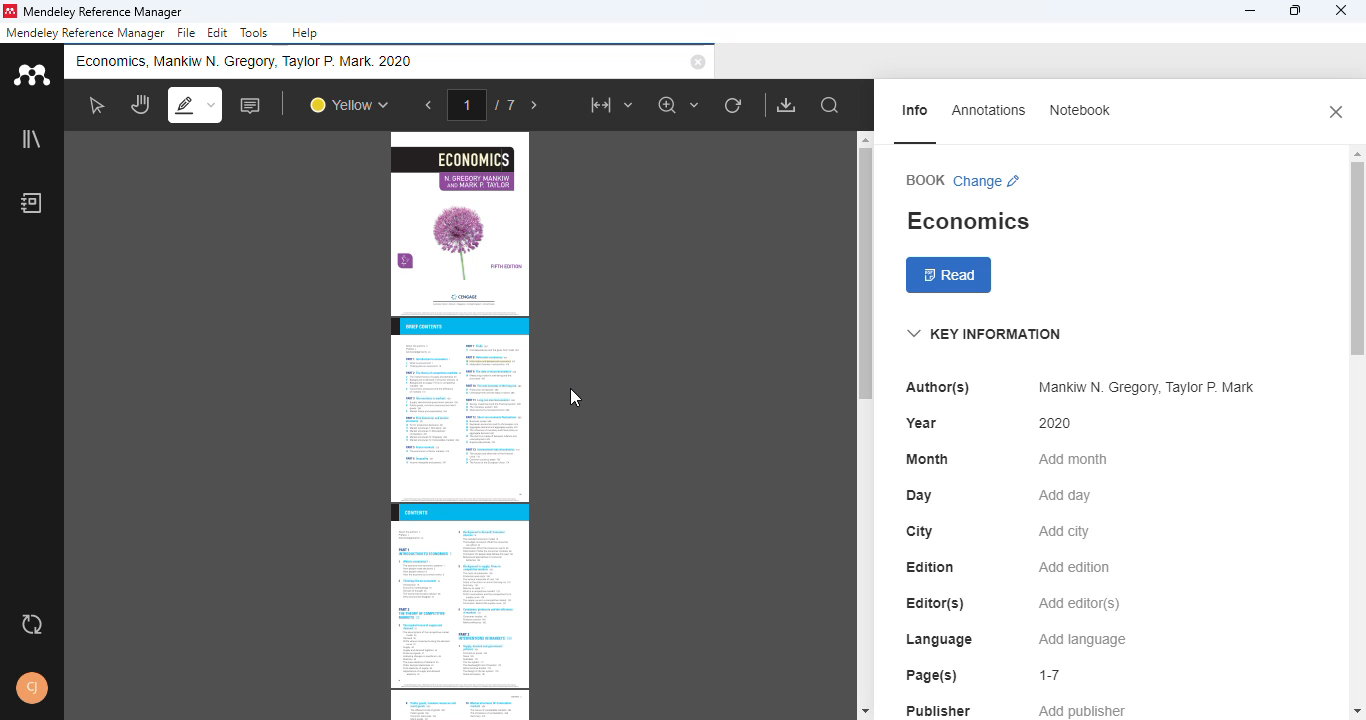  What do you see at coordinates (194, 104) in the screenshot?
I see `highlight text` at bounding box center [194, 104].